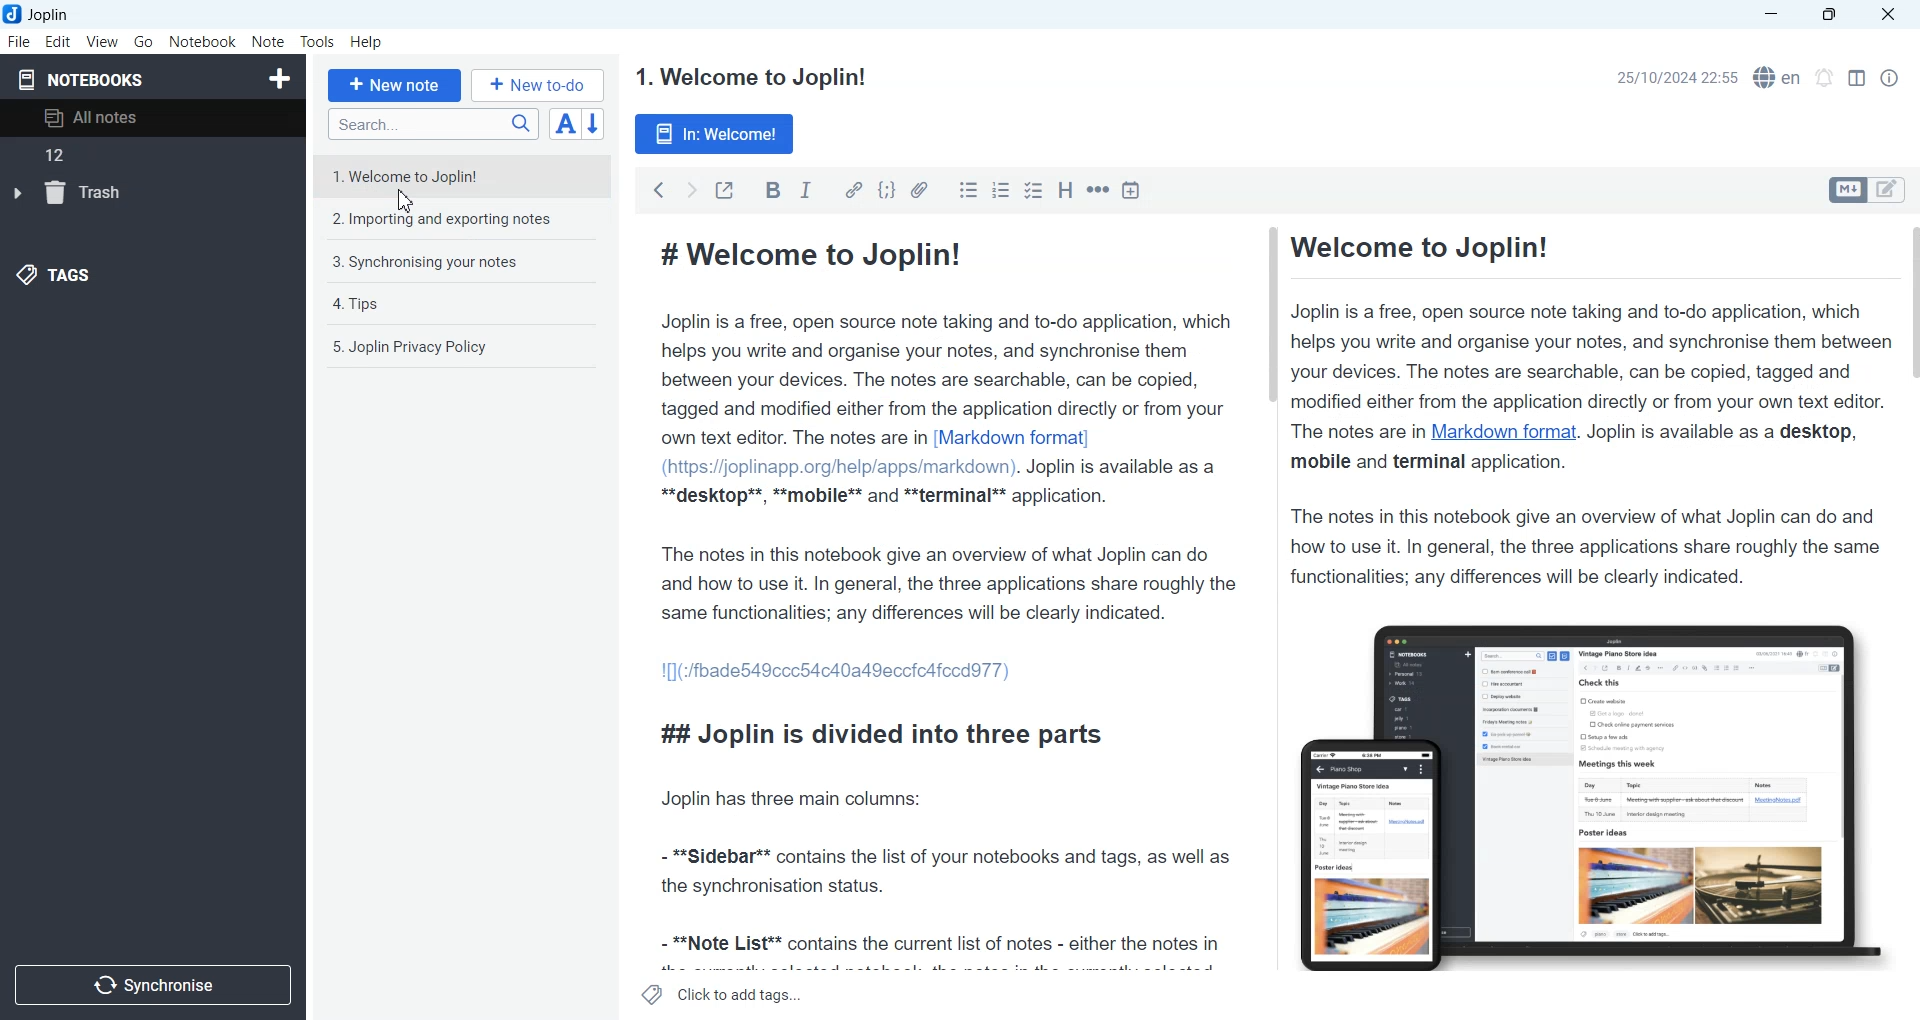 The image size is (1920, 1020). Describe the element at coordinates (1580, 787) in the screenshot. I see `Figure` at that location.